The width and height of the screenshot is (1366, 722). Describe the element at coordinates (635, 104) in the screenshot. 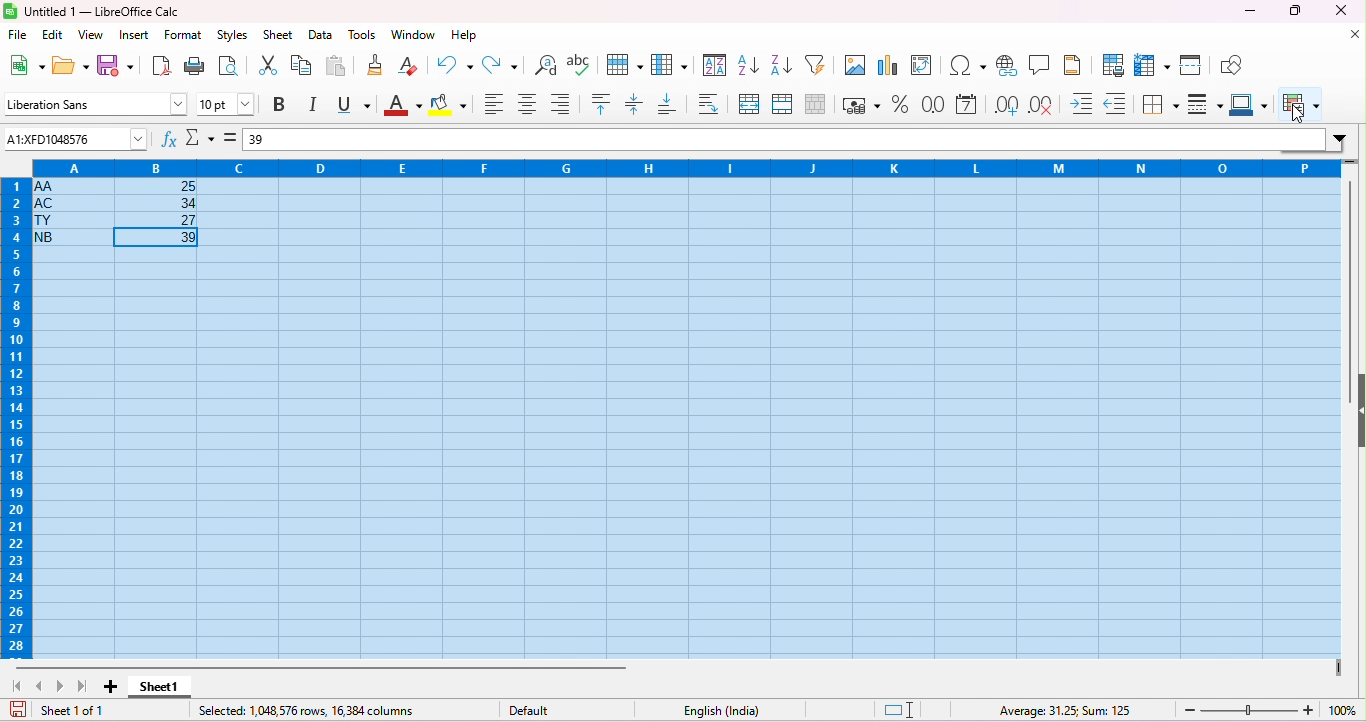

I see `center vertically` at that location.